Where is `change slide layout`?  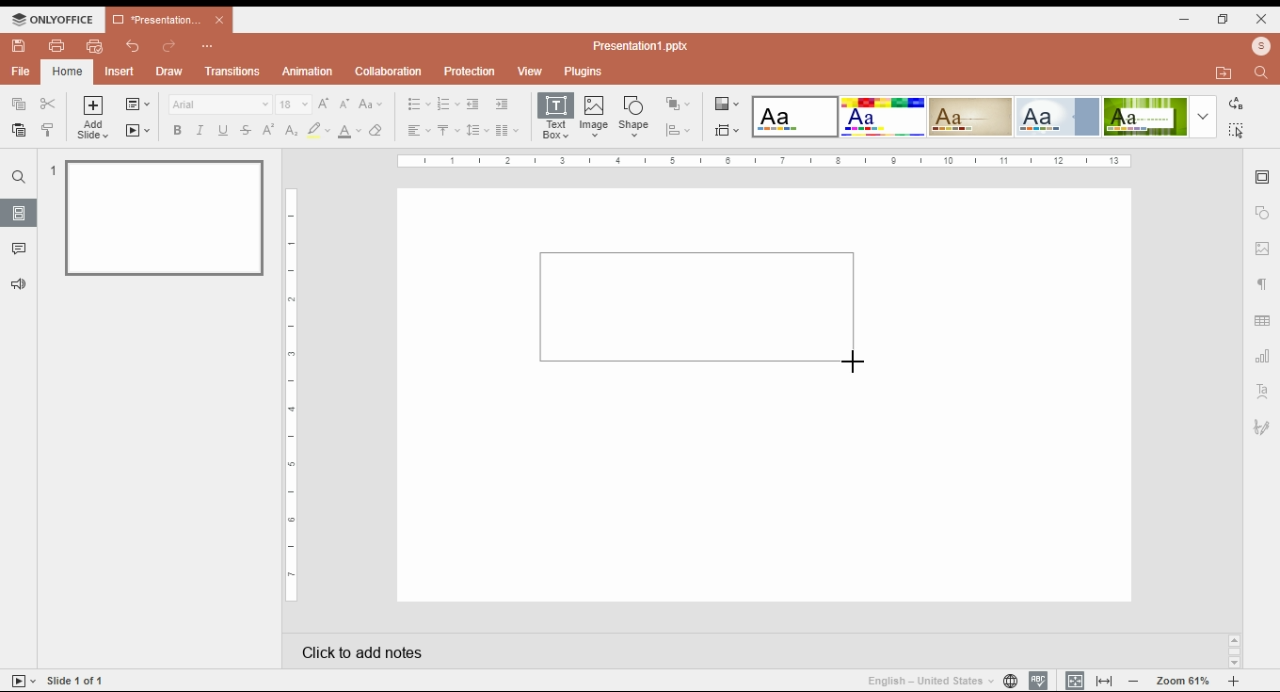 change slide layout is located at coordinates (138, 104).